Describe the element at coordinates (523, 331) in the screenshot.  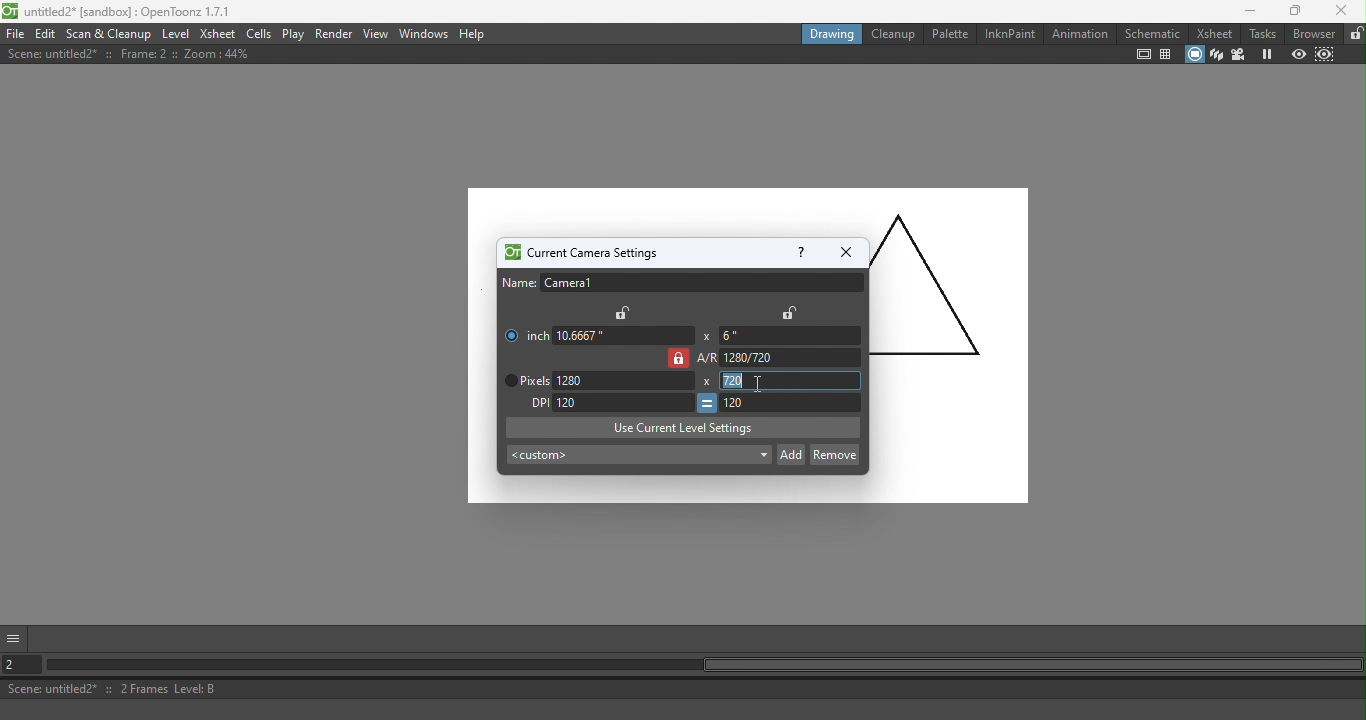
I see `Inch` at that location.